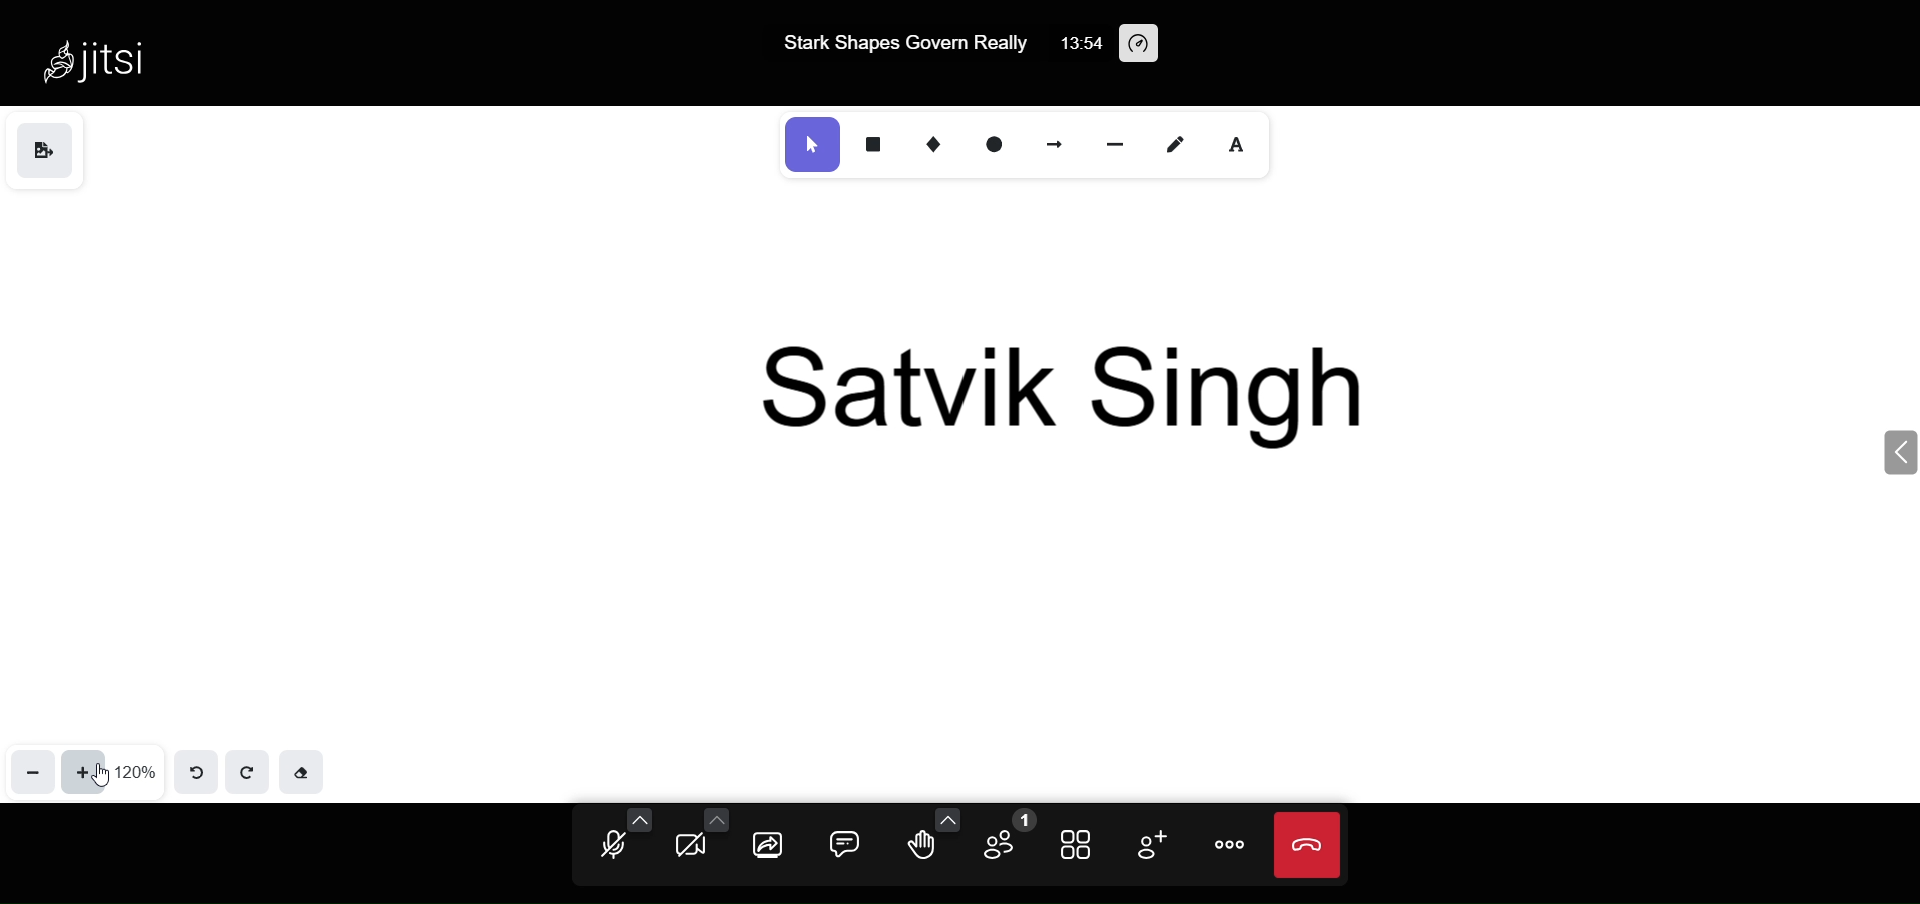 The width and height of the screenshot is (1920, 904). Describe the element at coordinates (246, 772) in the screenshot. I see `redo` at that location.